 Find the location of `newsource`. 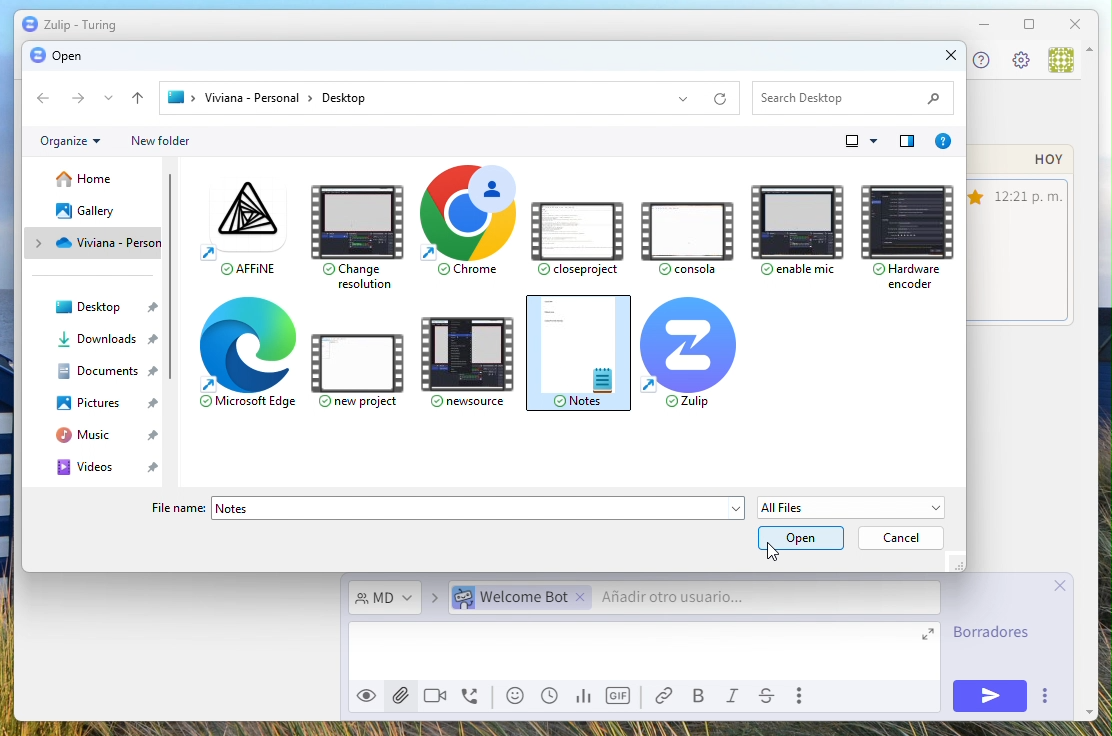

newsource is located at coordinates (472, 359).